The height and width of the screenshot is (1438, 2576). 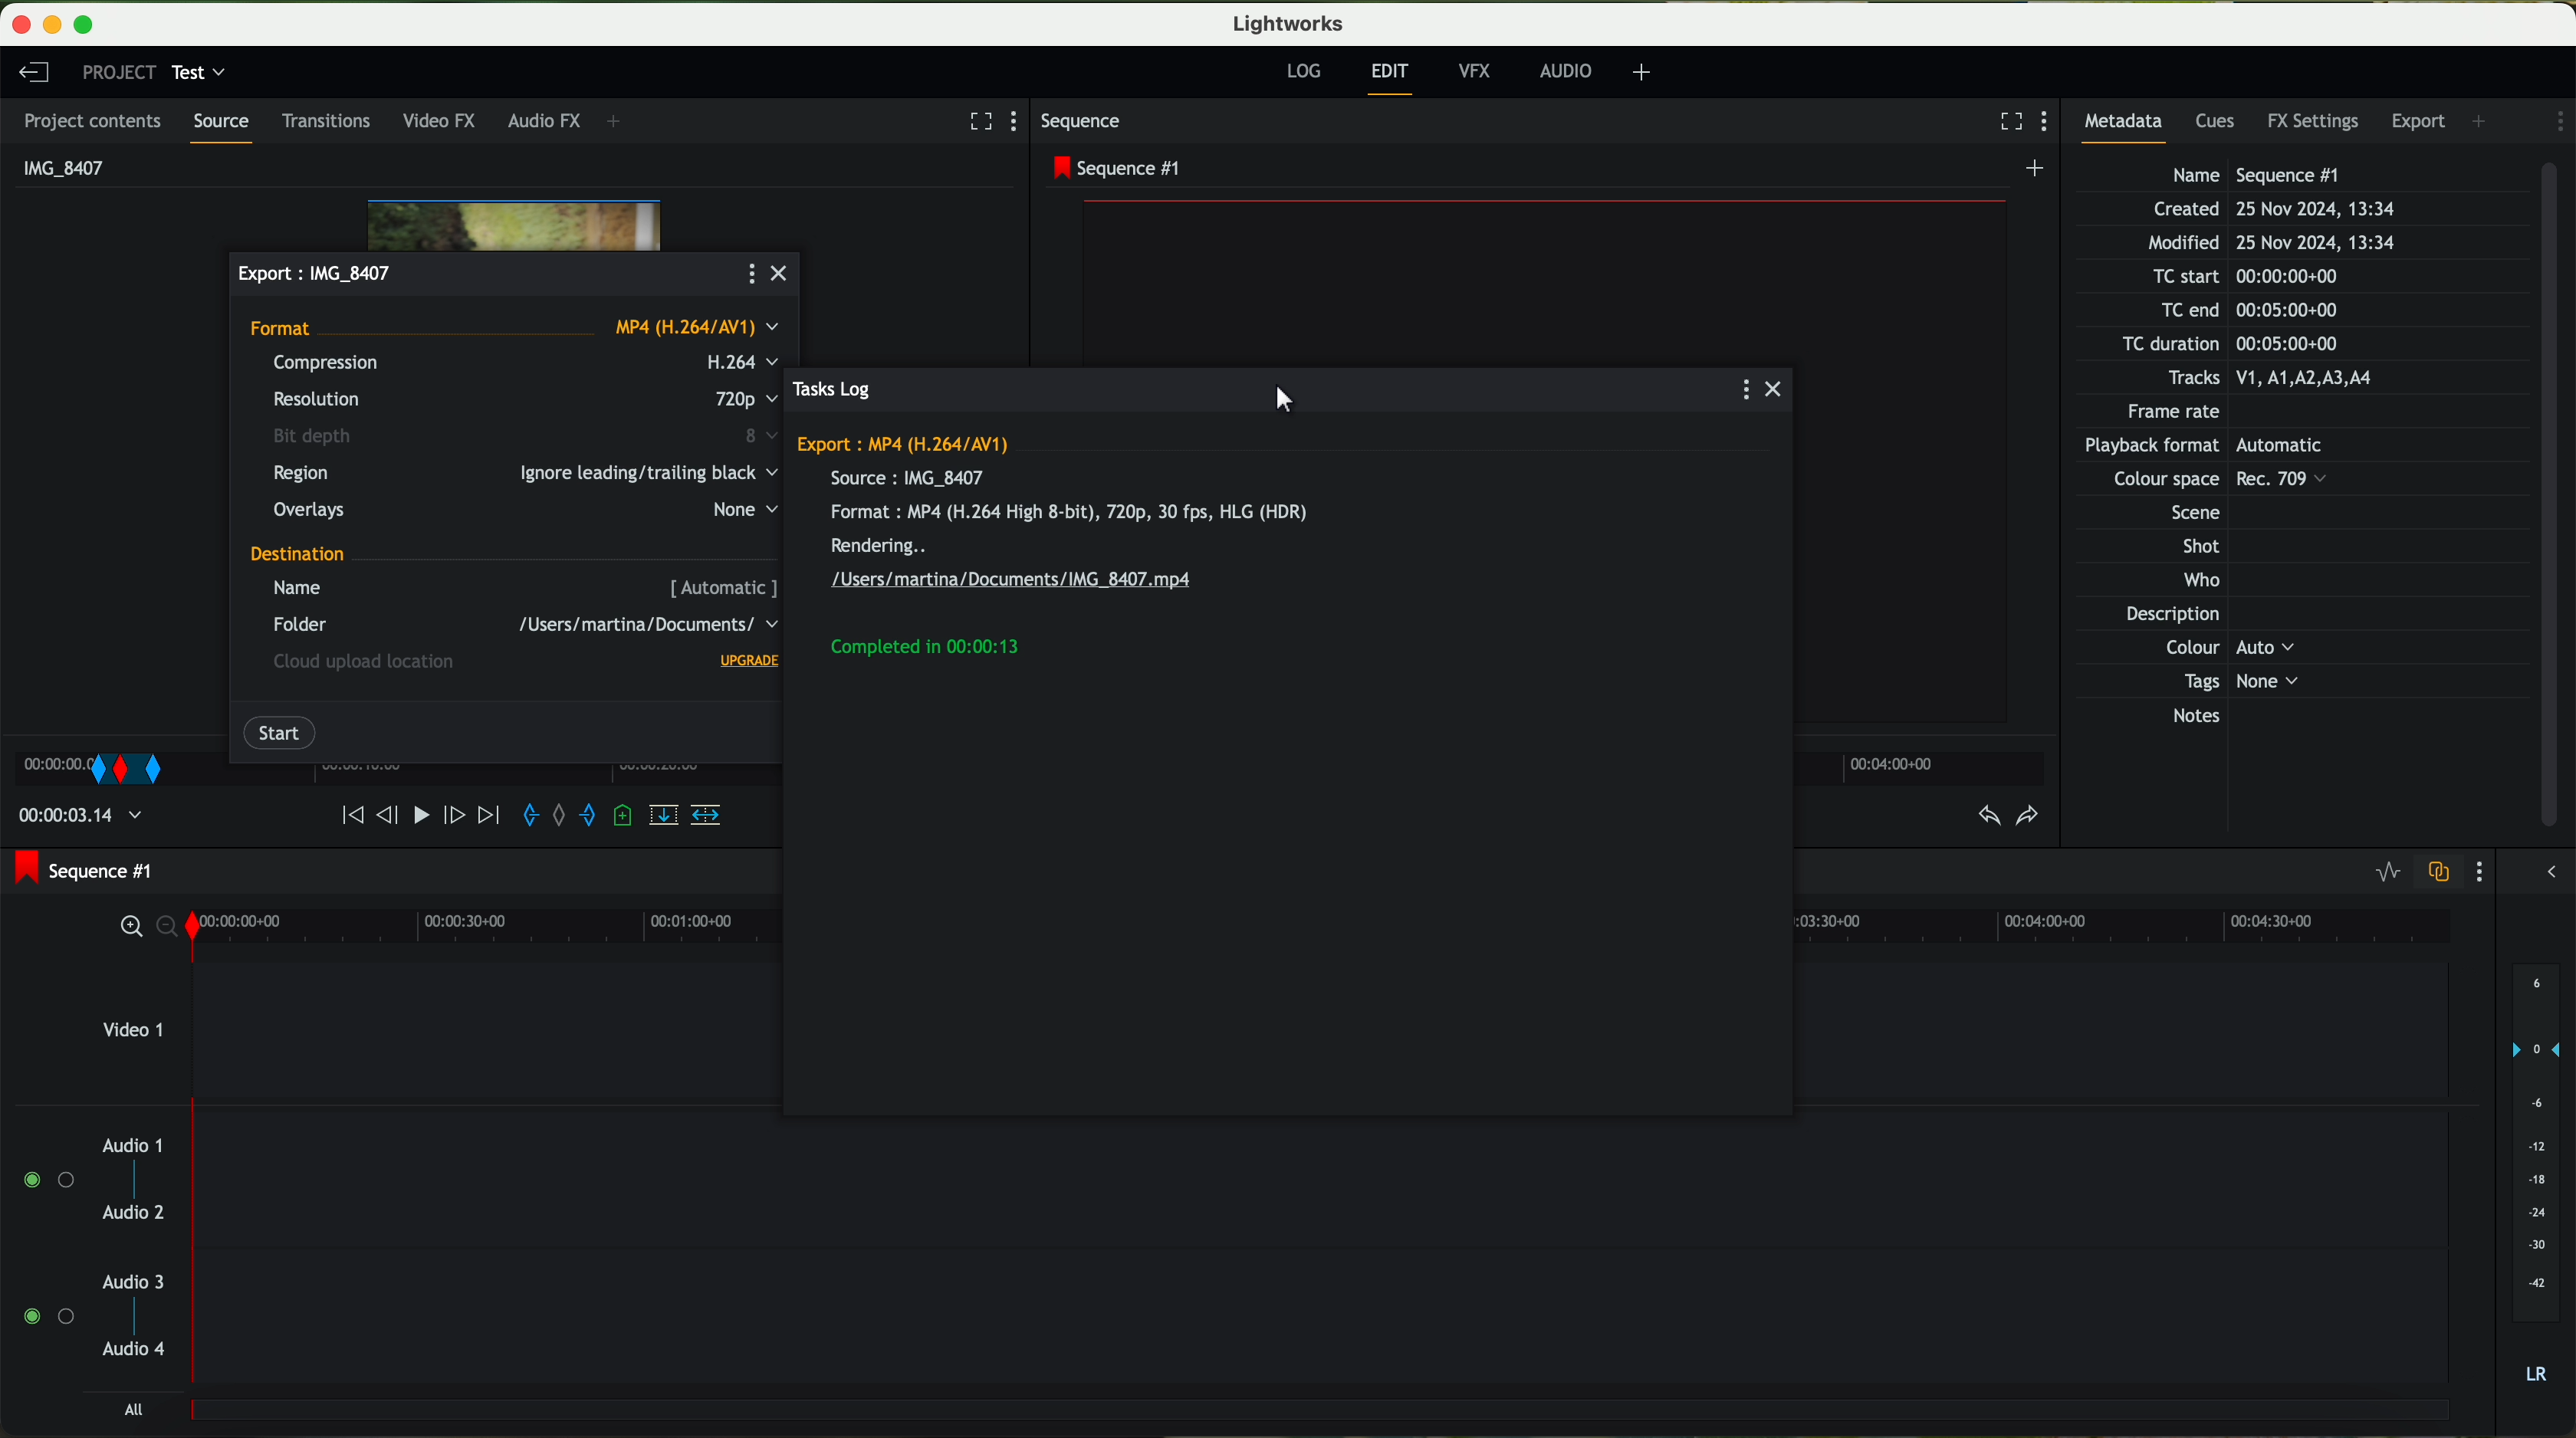 What do you see at coordinates (977, 120) in the screenshot?
I see `fullscreen` at bounding box center [977, 120].